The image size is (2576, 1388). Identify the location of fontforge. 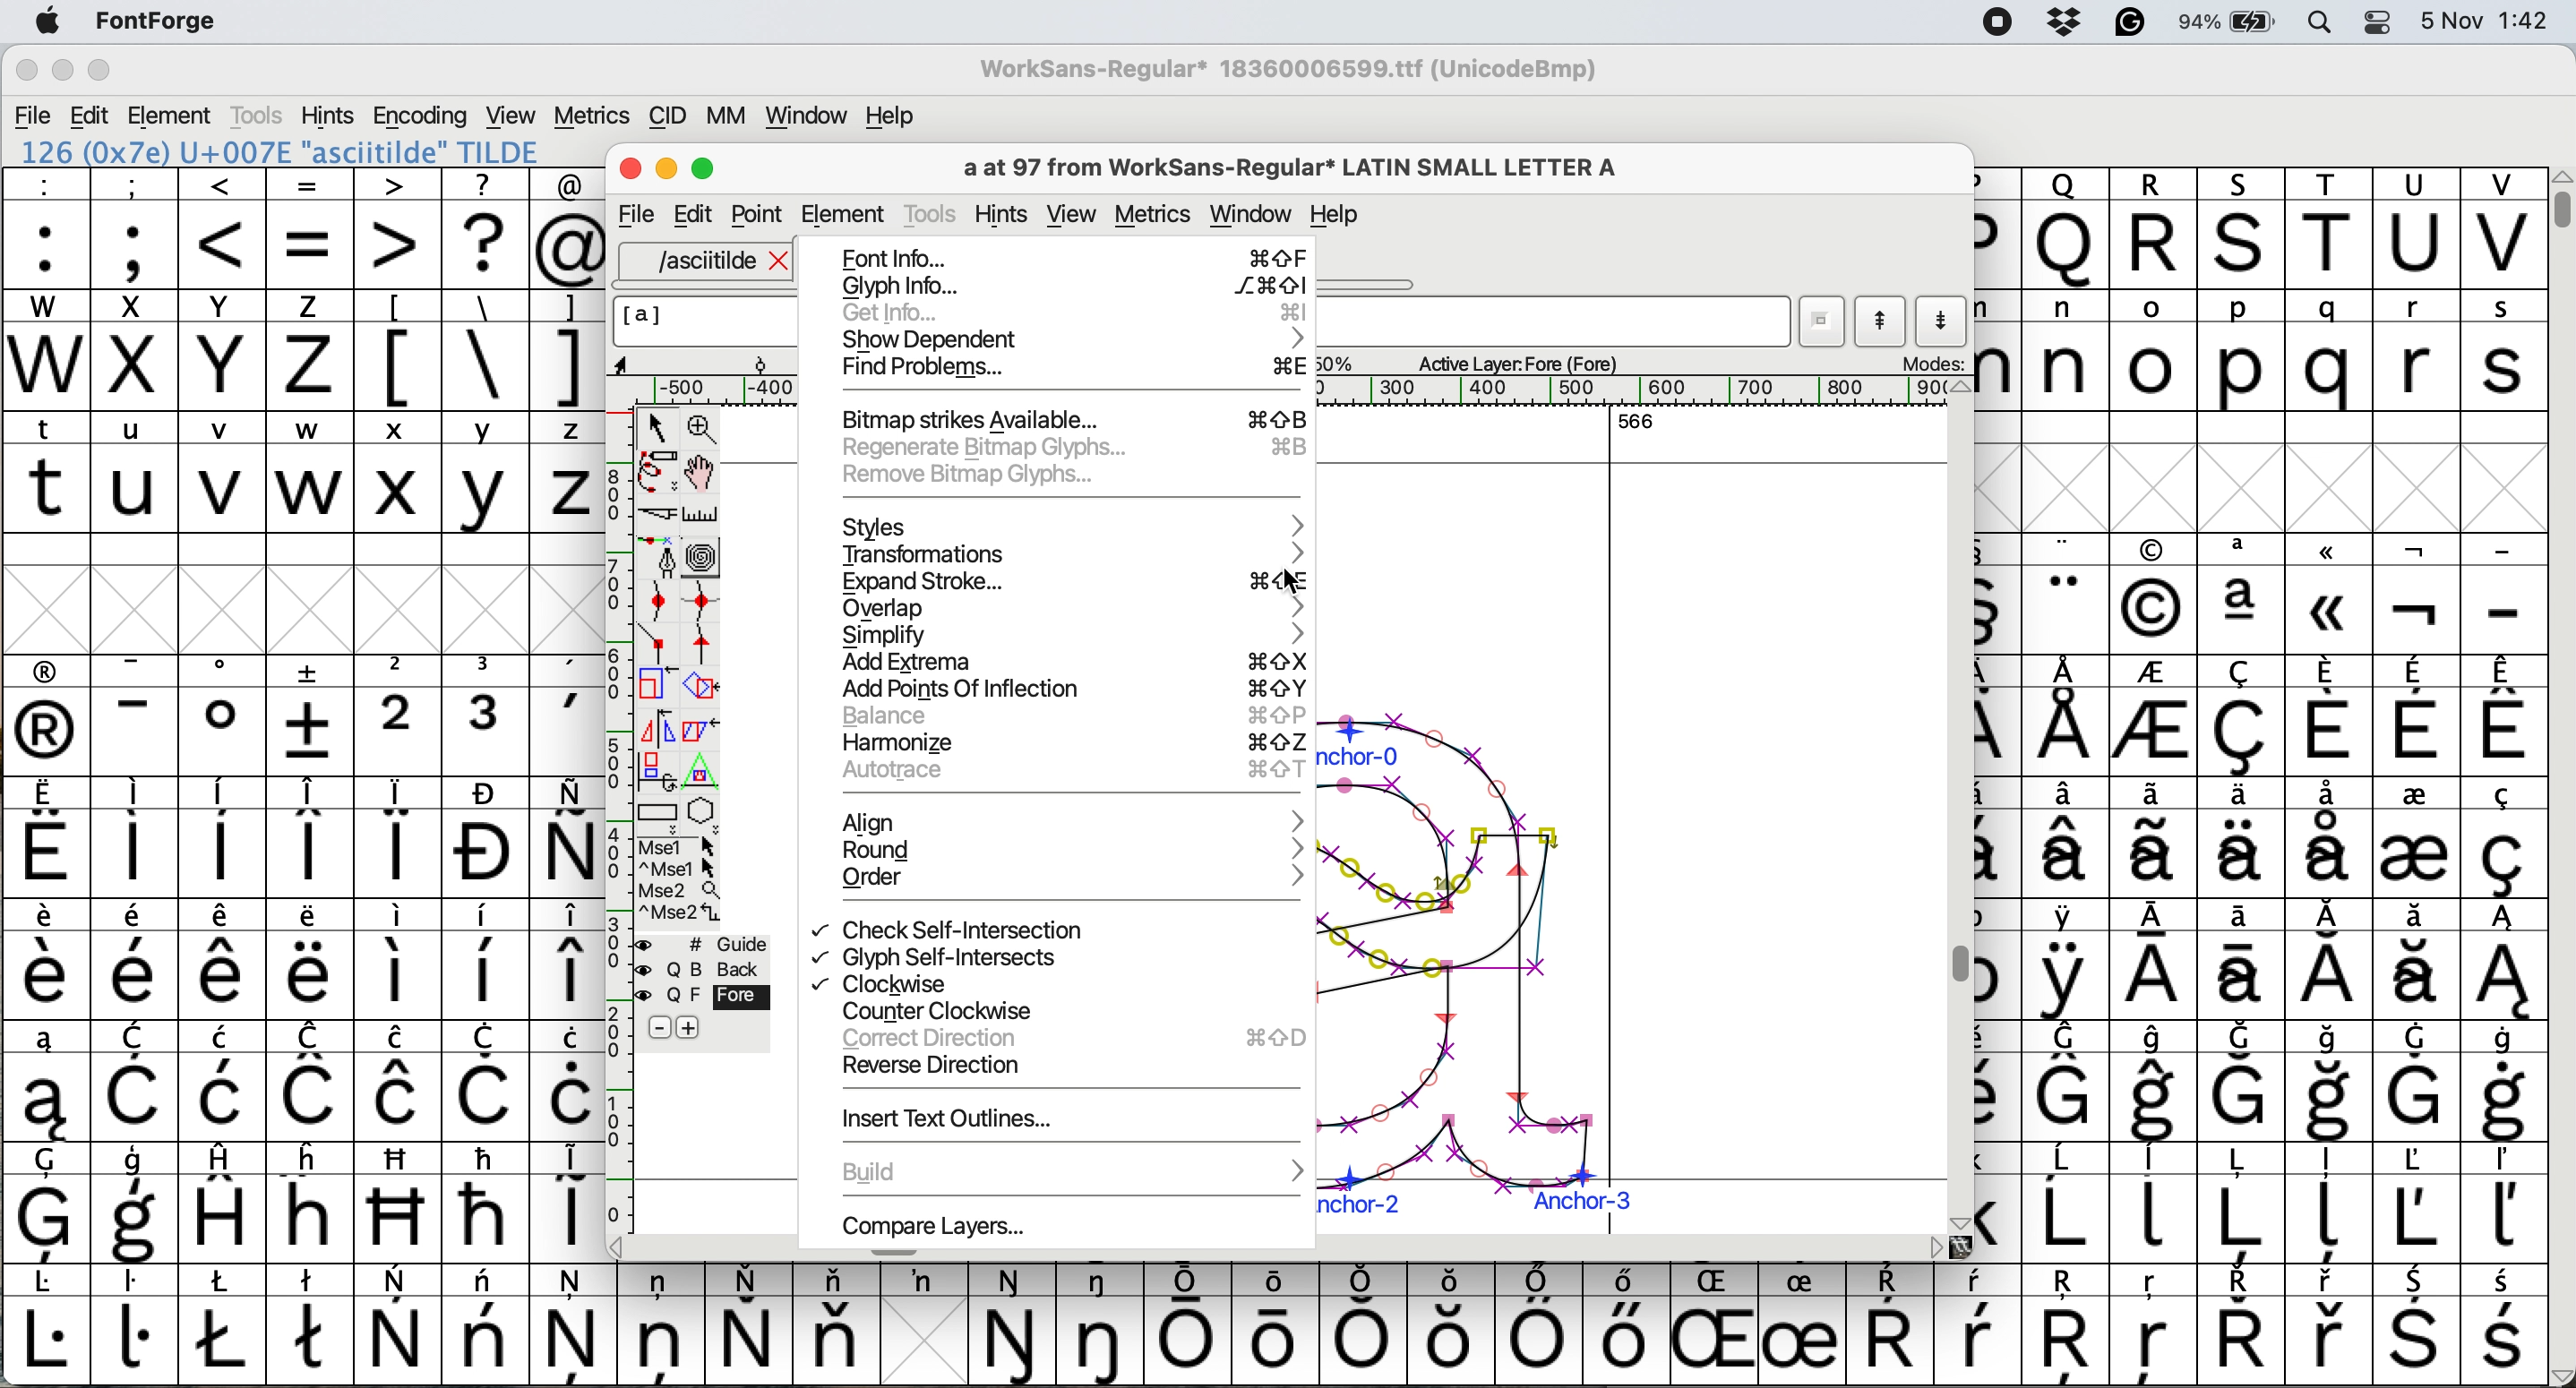
(163, 23).